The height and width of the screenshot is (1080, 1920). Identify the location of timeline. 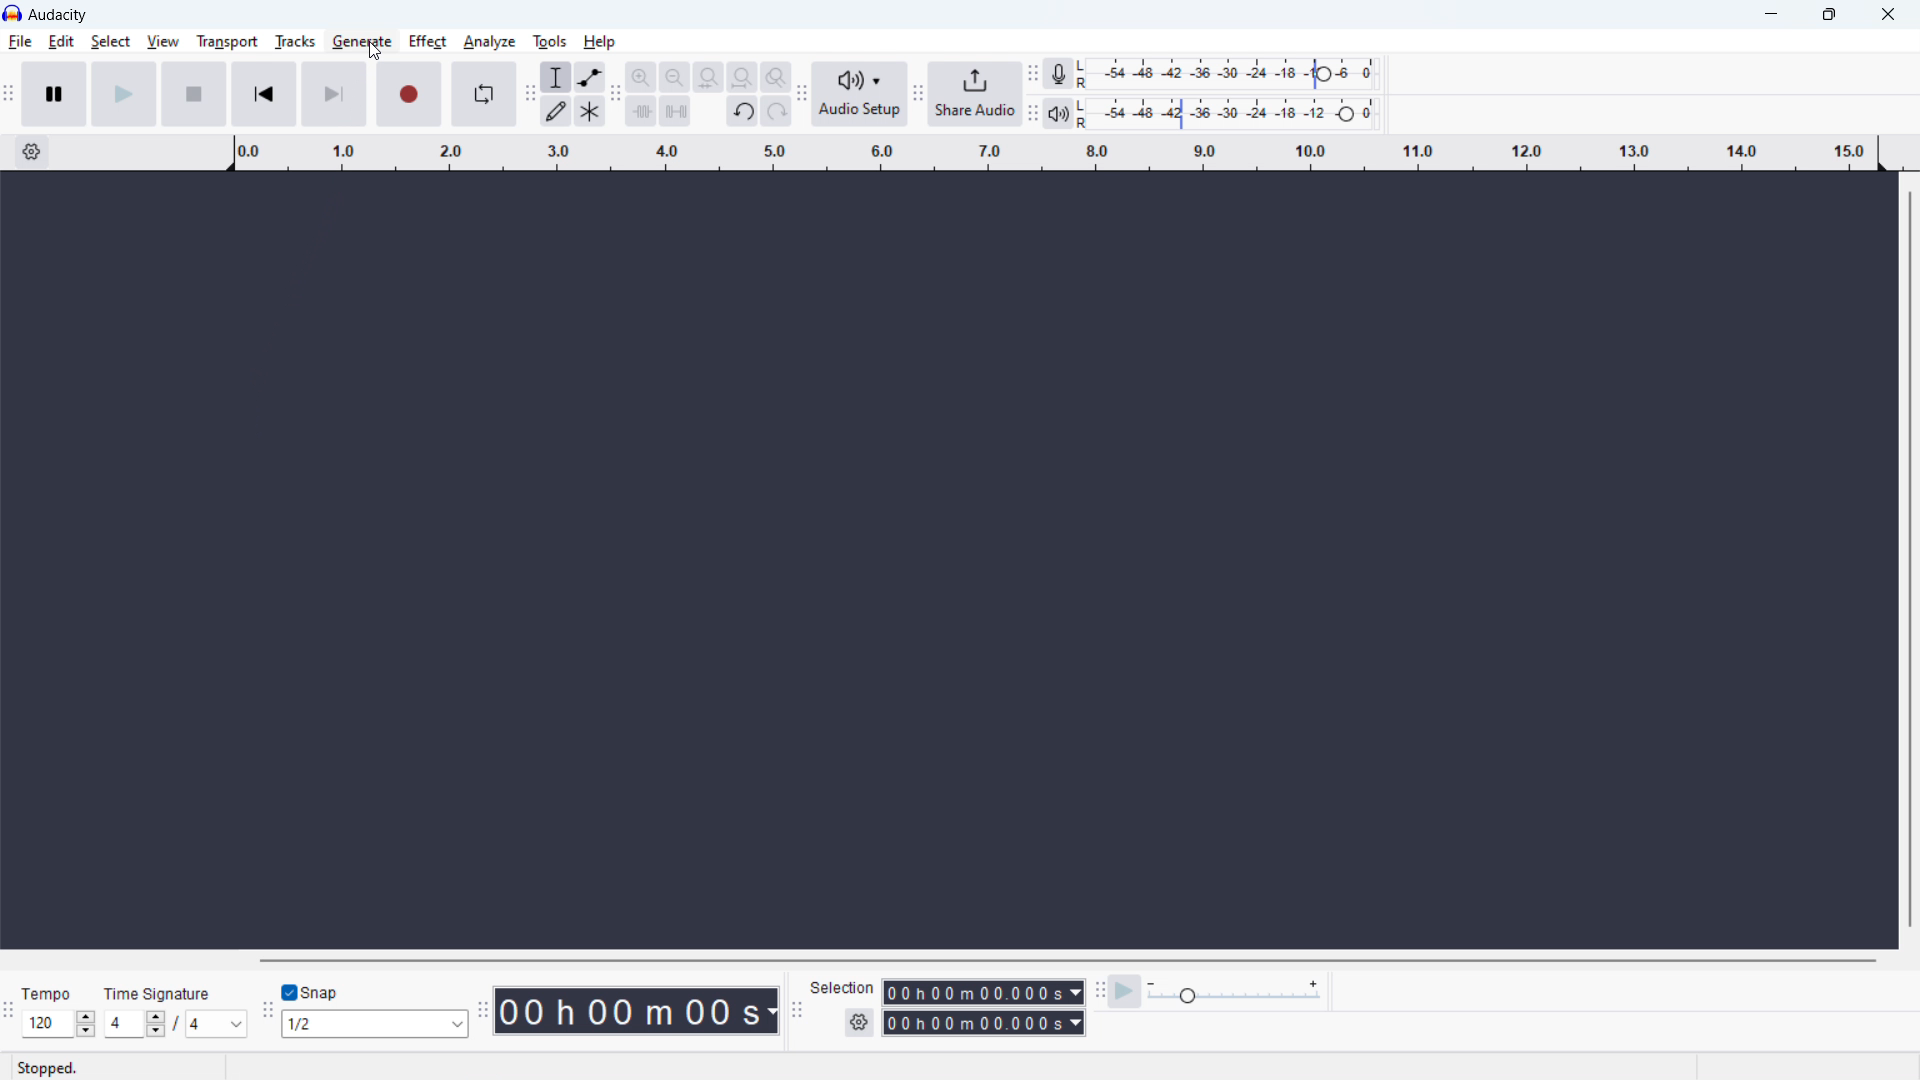
(1055, 154).